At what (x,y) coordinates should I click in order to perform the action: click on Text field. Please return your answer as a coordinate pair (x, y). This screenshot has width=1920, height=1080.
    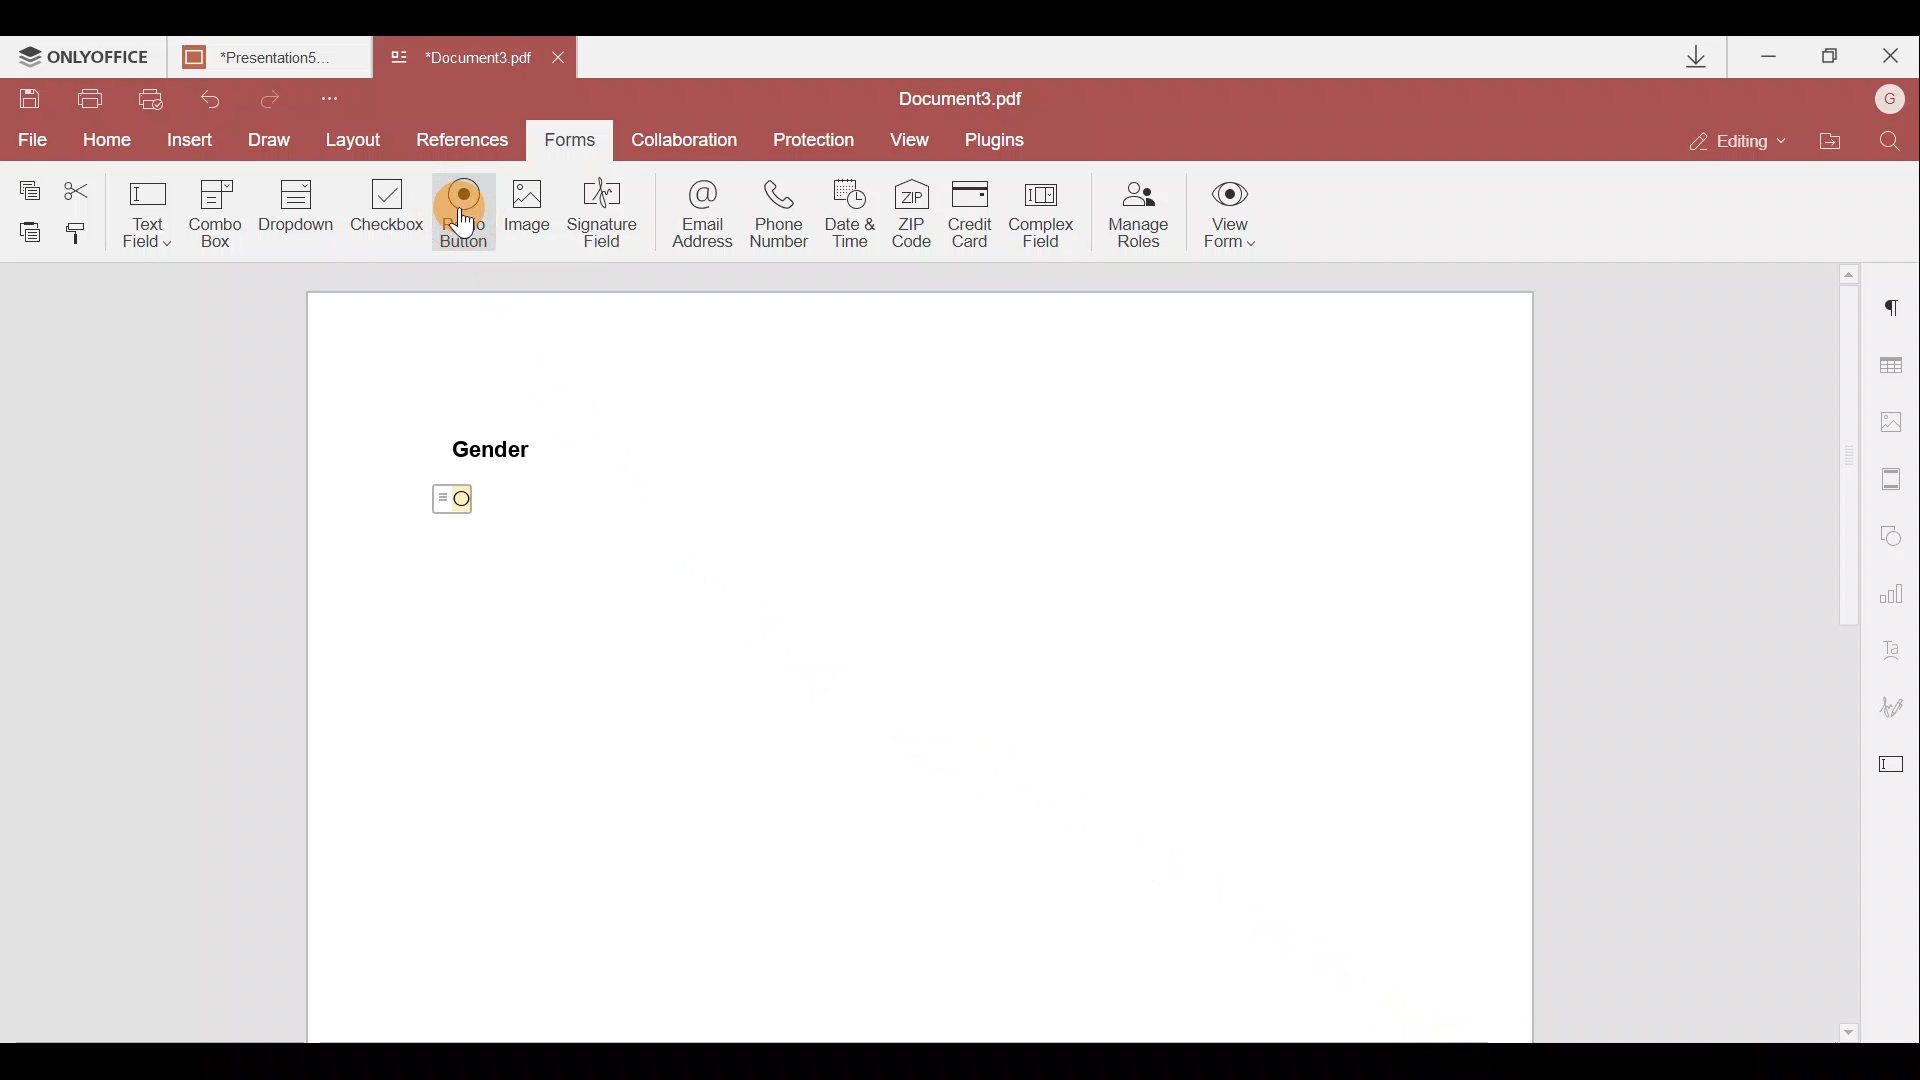
    Looking at the image, I should click on (144, 211).